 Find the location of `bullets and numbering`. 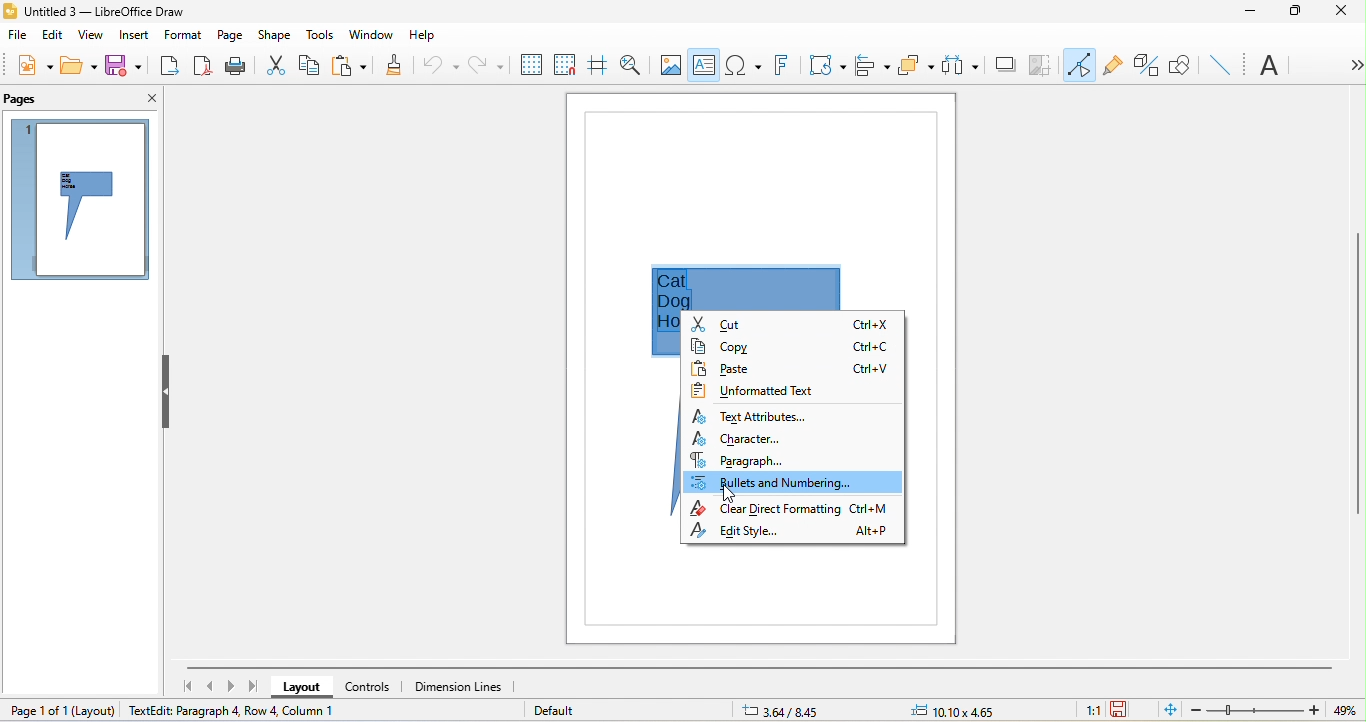

bullets and numbering is located at coordinates (792, 483).